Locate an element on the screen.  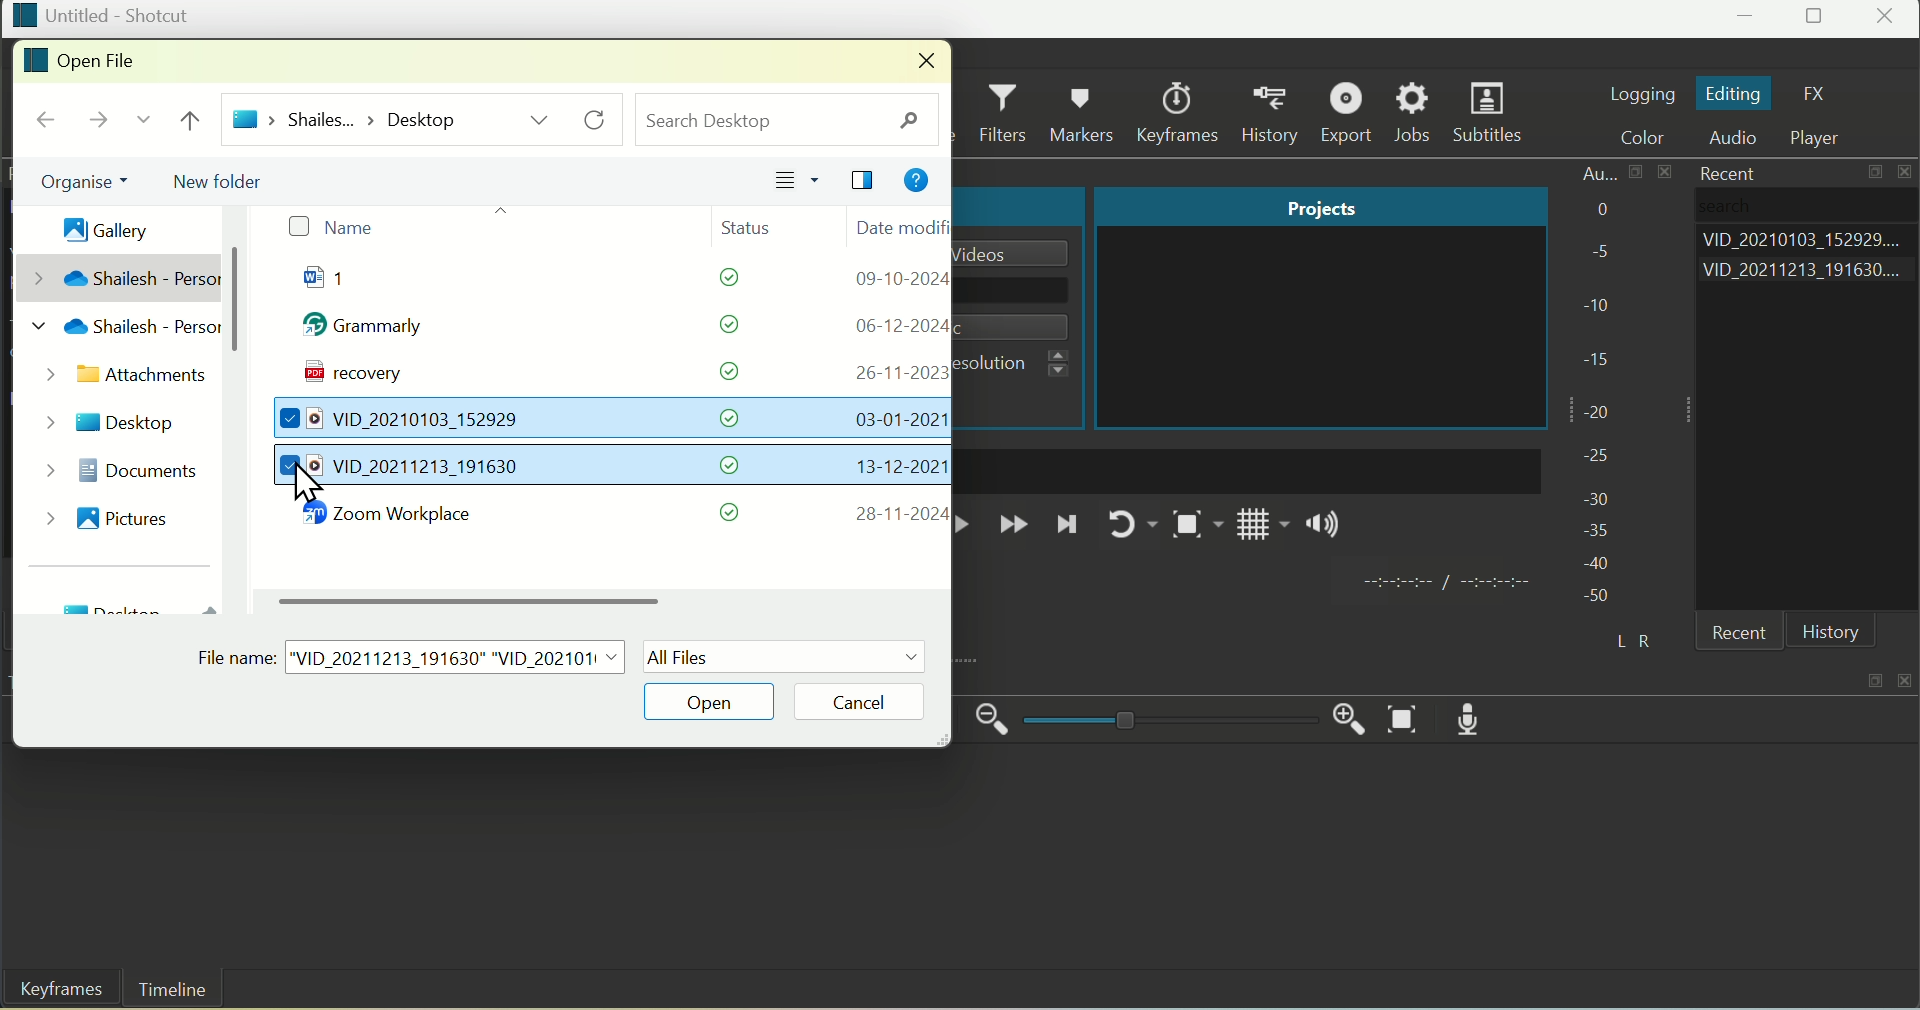
1 is located at coordinates (346, 282).